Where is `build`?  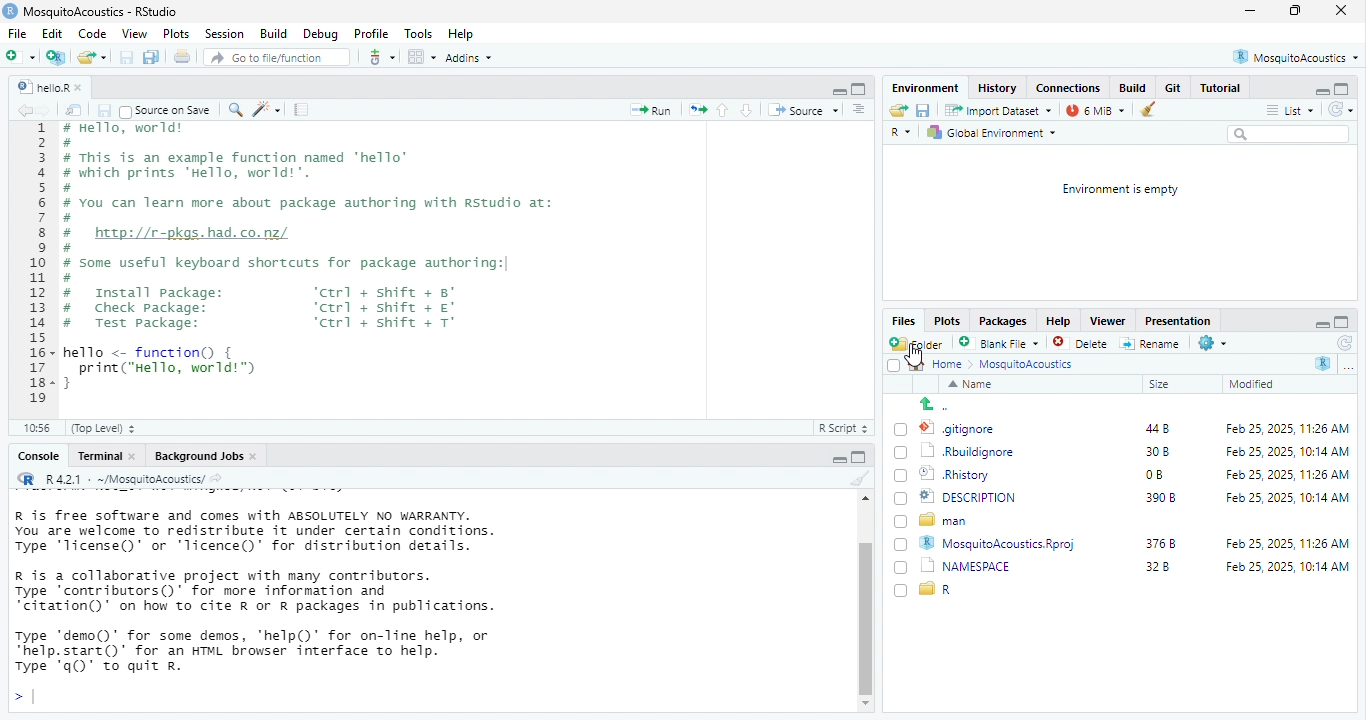
build is located at coordinates (1133, 88).